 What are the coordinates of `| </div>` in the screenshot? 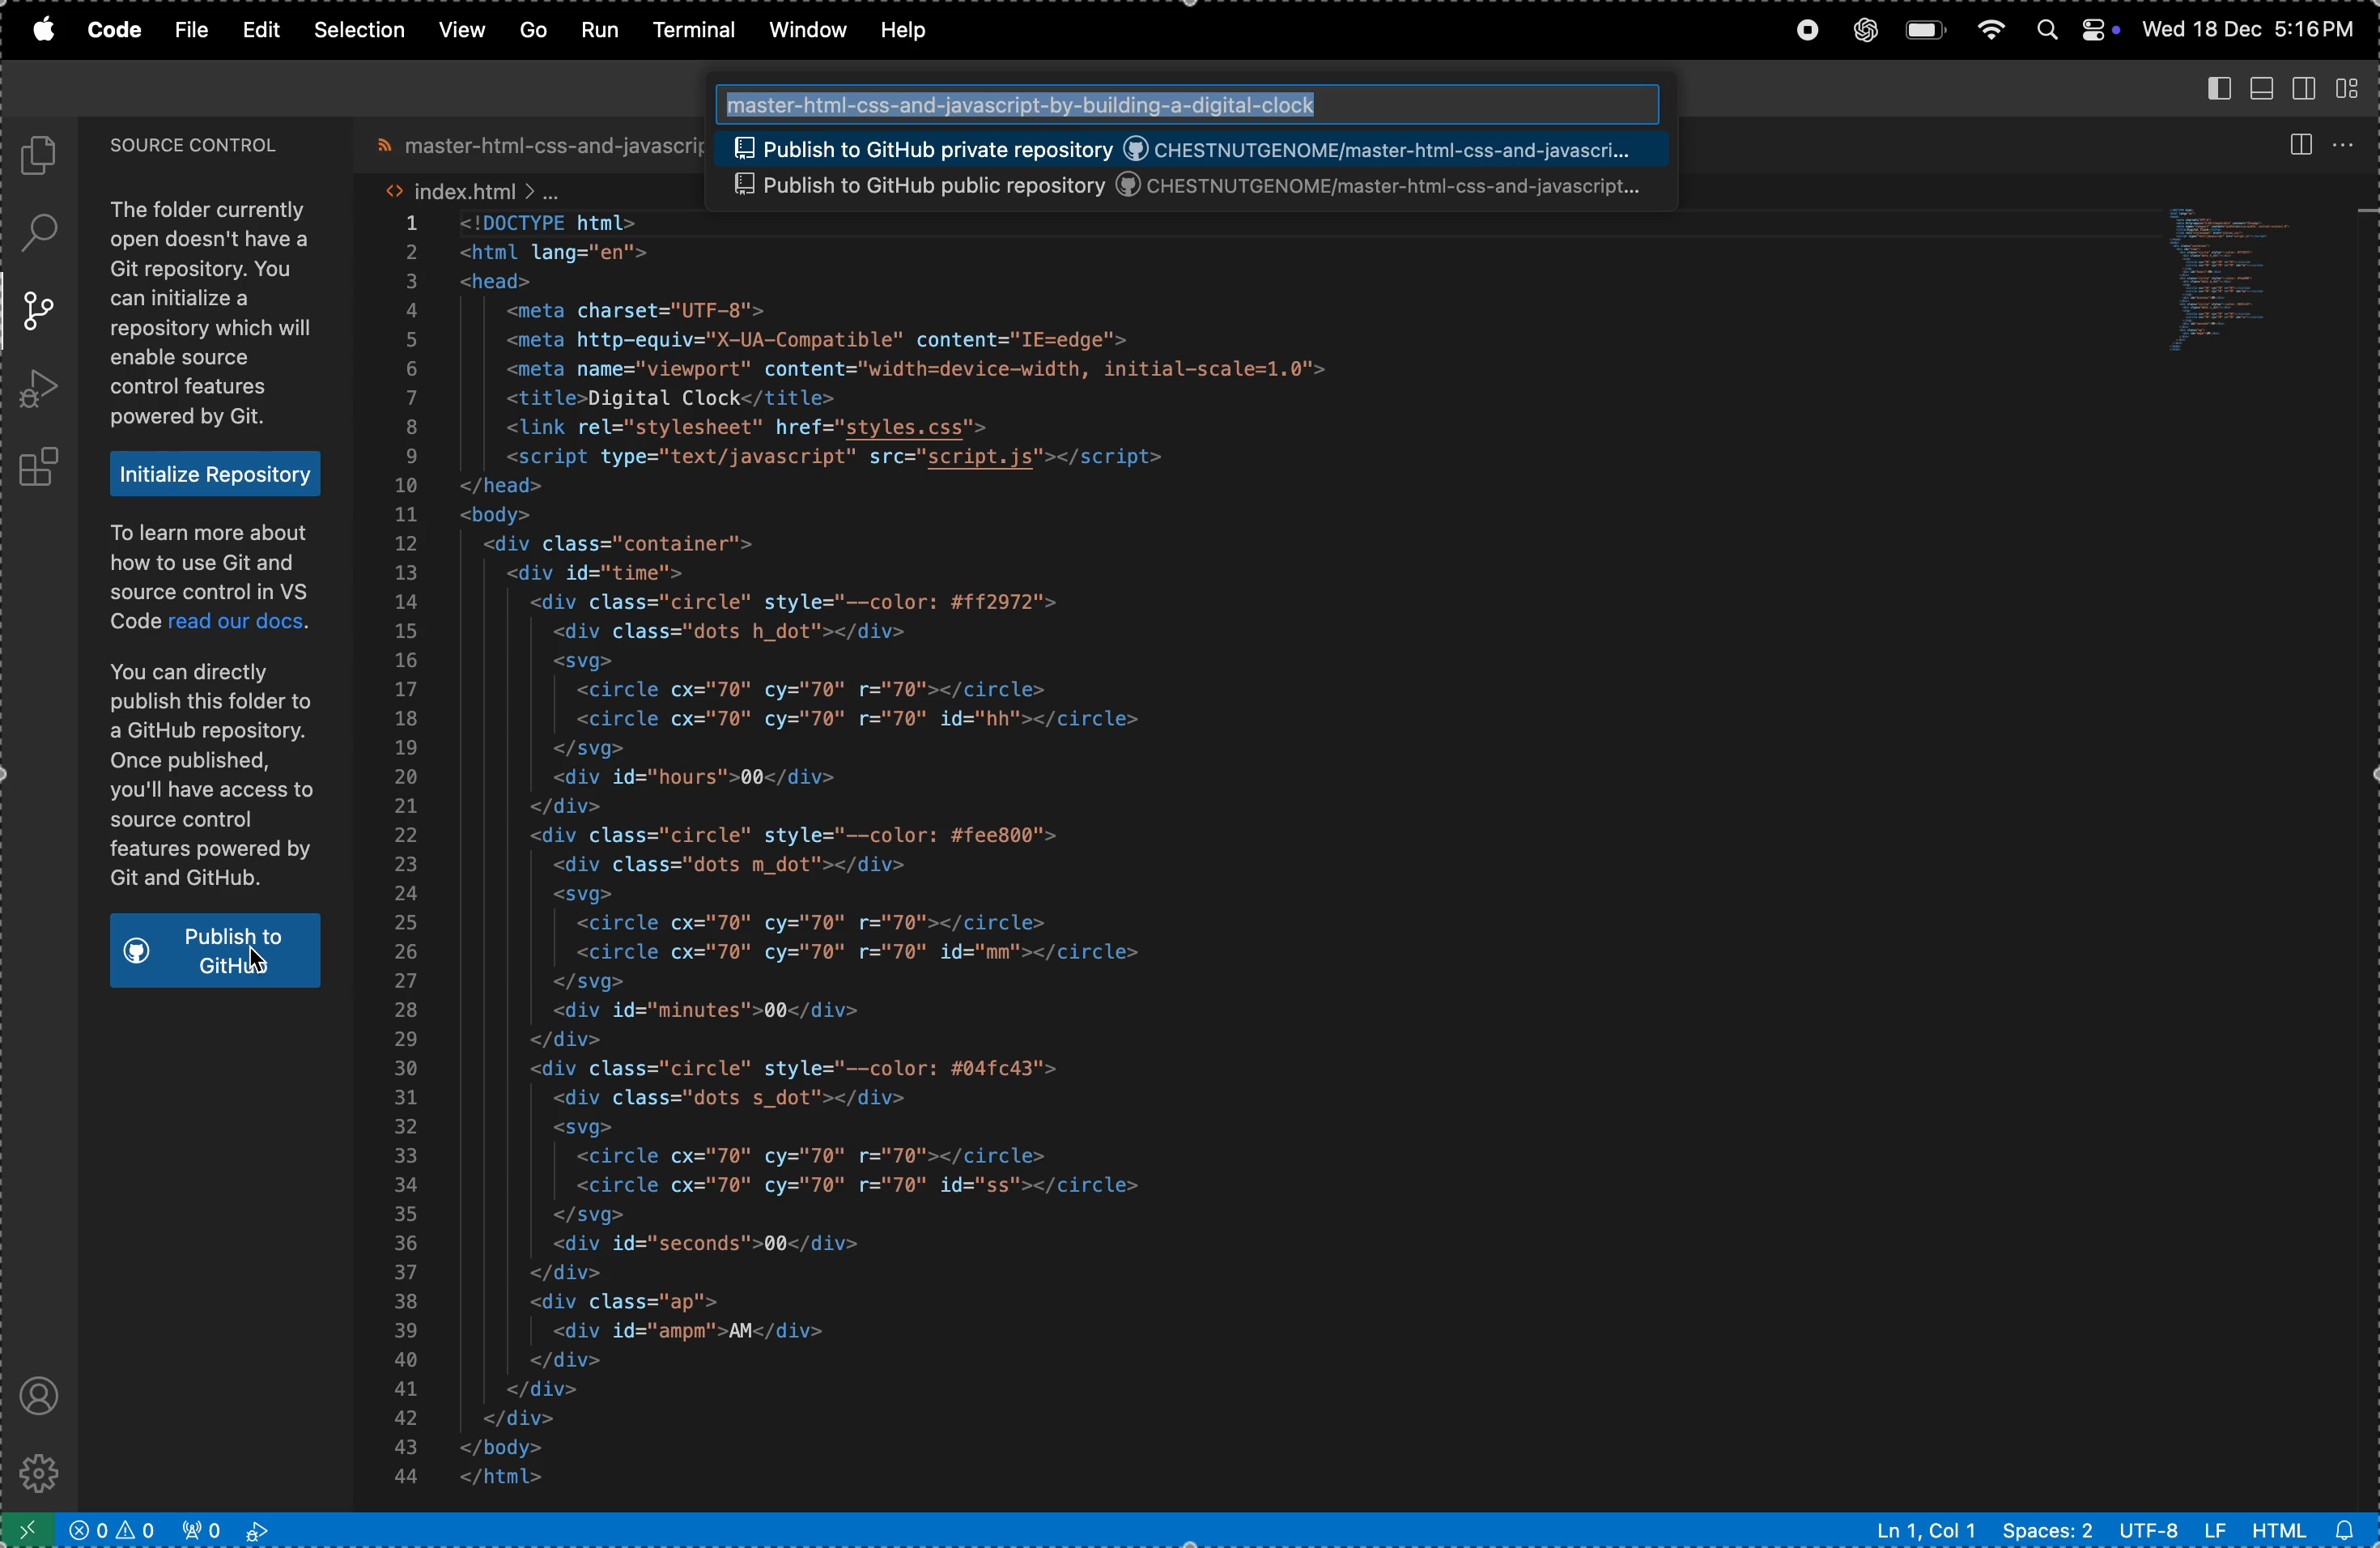 It's located at (554, 1391).